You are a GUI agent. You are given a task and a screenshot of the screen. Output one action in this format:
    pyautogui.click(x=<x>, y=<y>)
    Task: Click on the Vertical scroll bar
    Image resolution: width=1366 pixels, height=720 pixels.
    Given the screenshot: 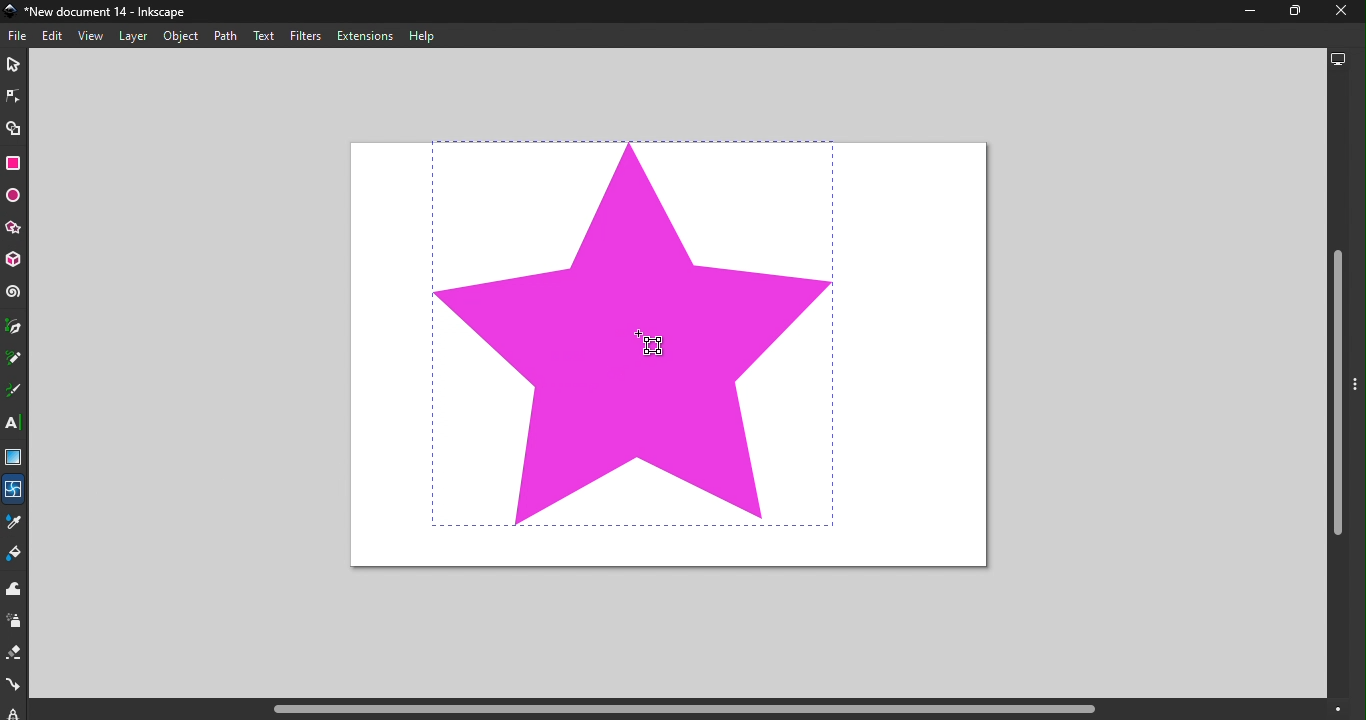 What is the action you would take?
    pyautogui.click(x=1337, y=386)
    